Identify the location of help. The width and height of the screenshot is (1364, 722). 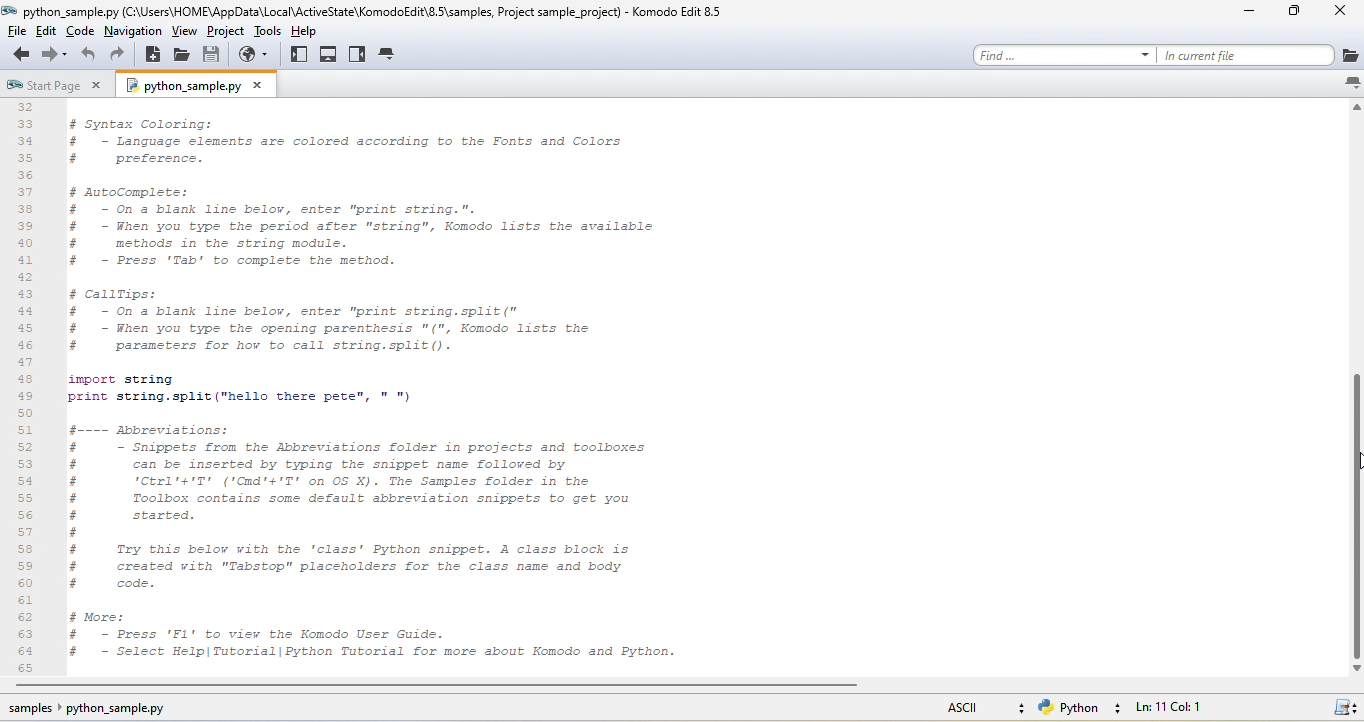
(311, 31).